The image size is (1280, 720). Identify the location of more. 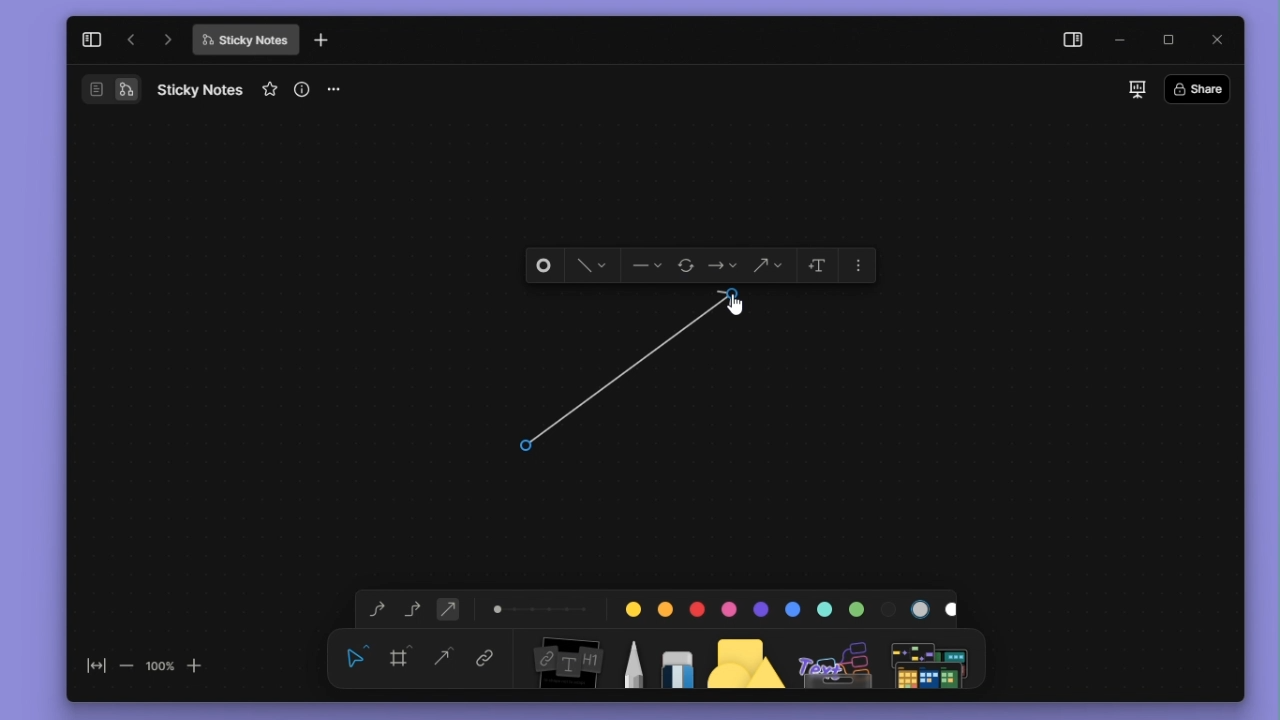
(860, 263).